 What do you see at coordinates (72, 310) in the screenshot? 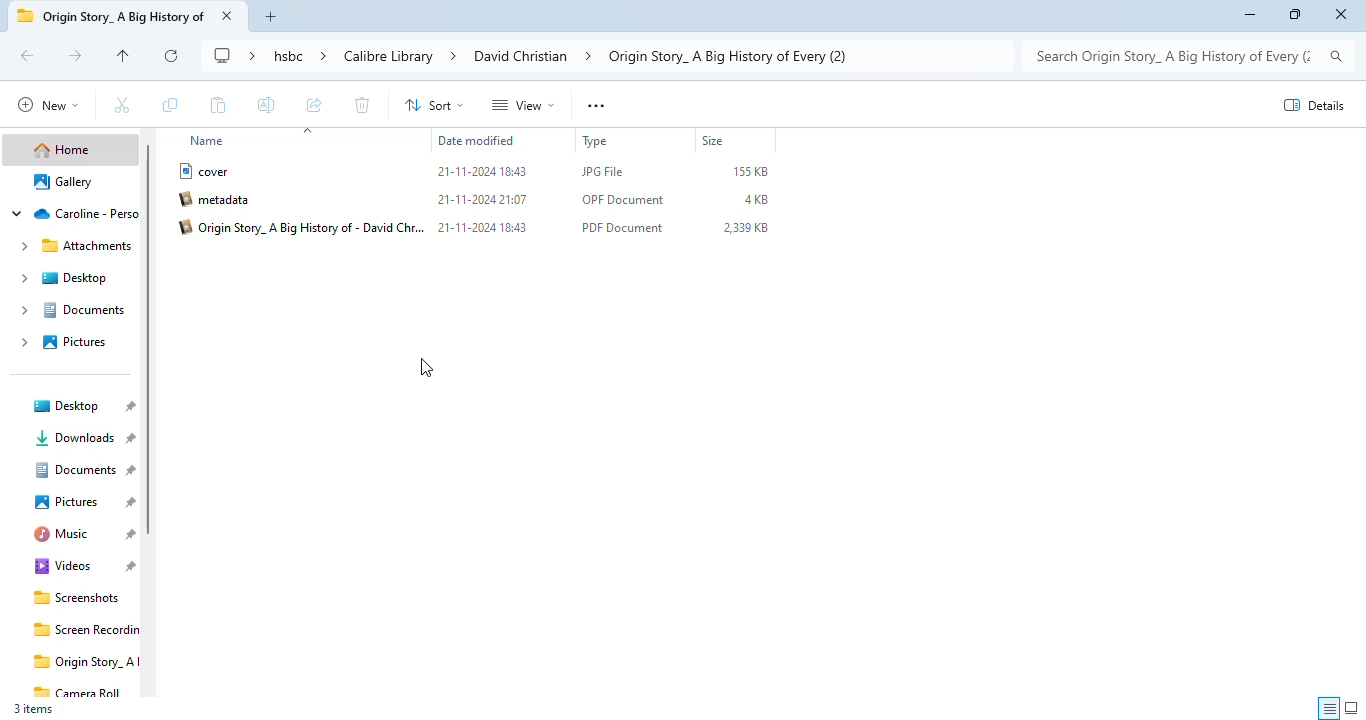
I see `documents` at bounding box center [72, 310].